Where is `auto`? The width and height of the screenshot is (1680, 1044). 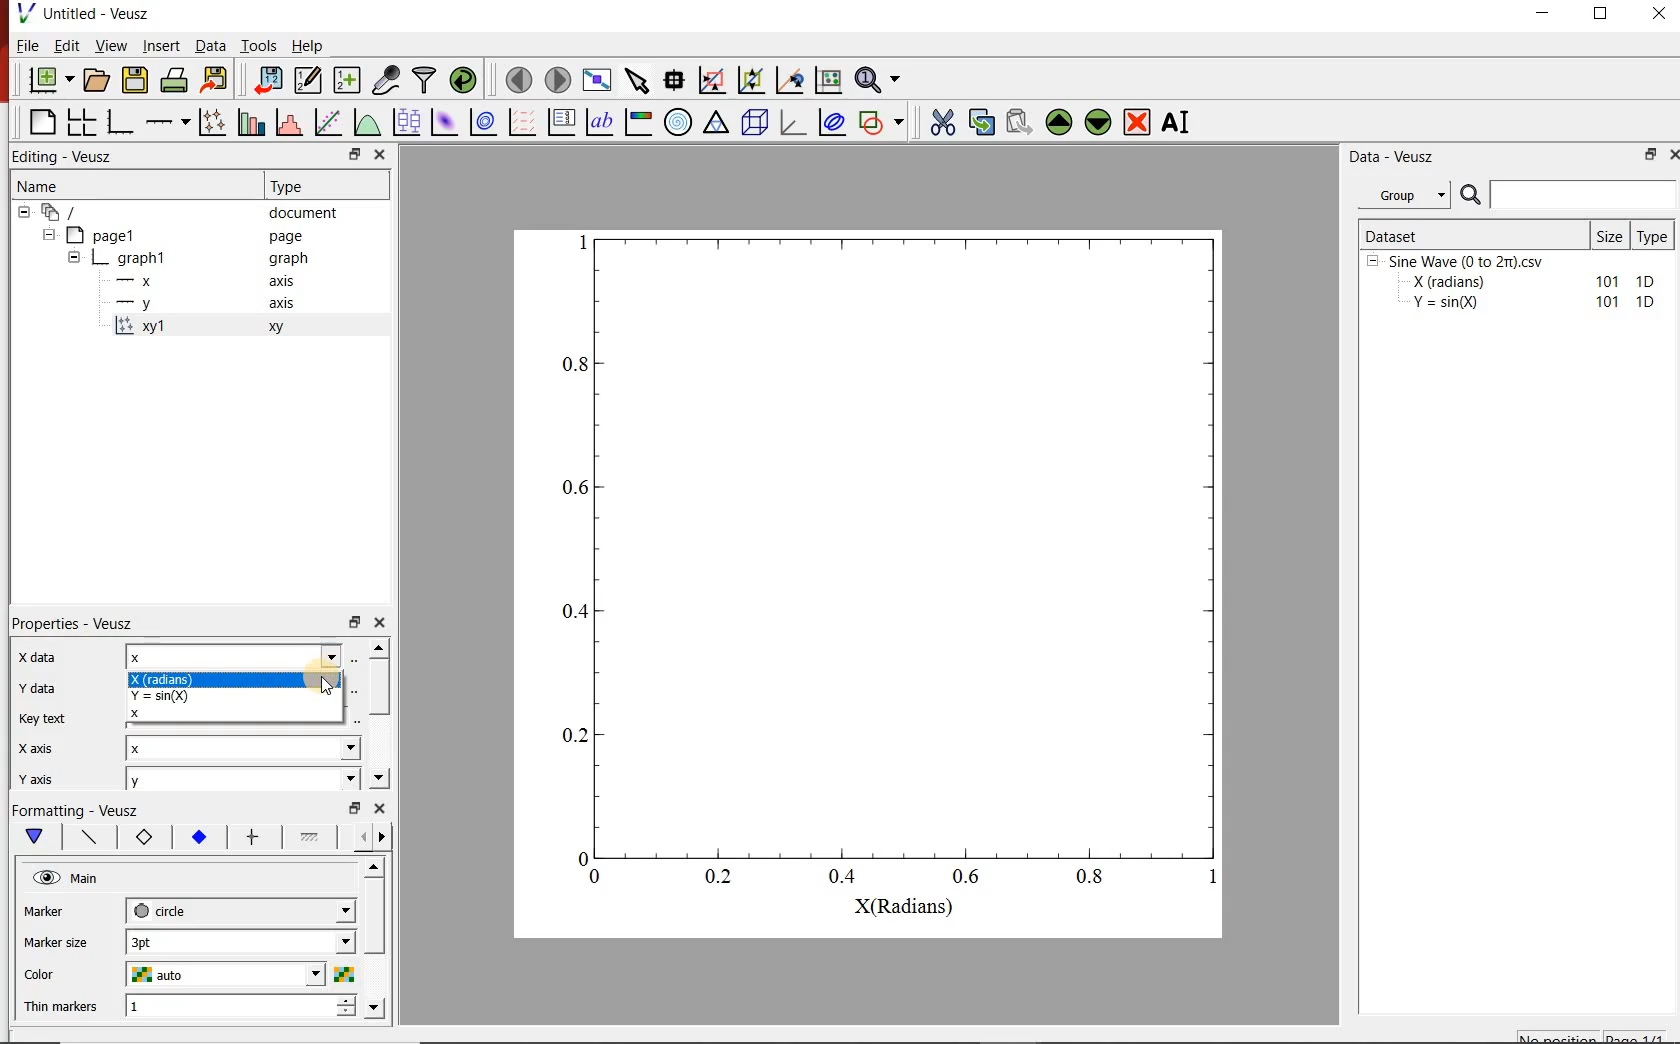 auto is located at coordinates (240, 976).